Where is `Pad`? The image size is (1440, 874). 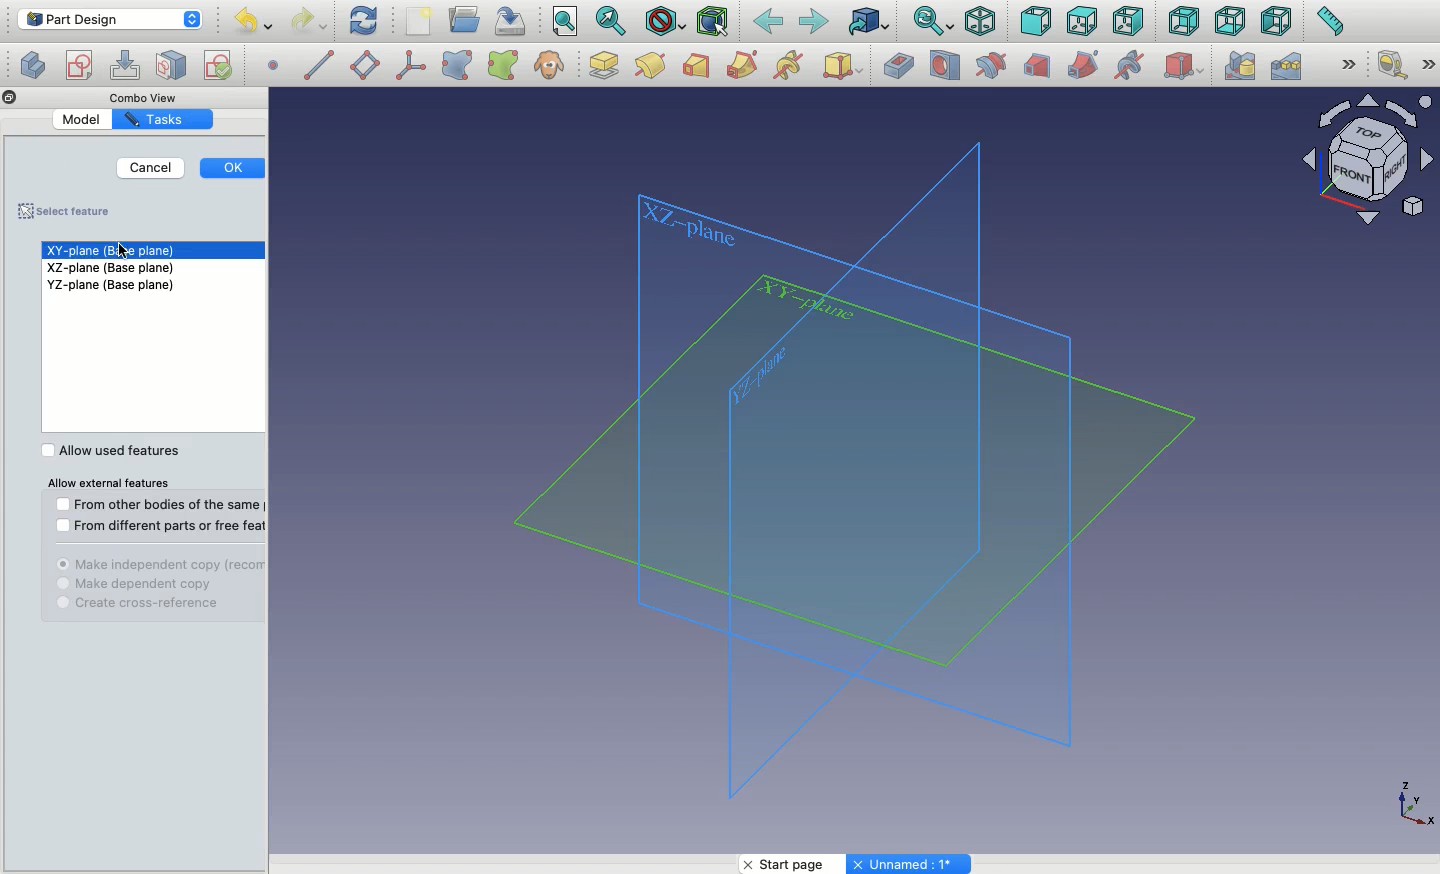 Pad is located at coordinates (605, 65).